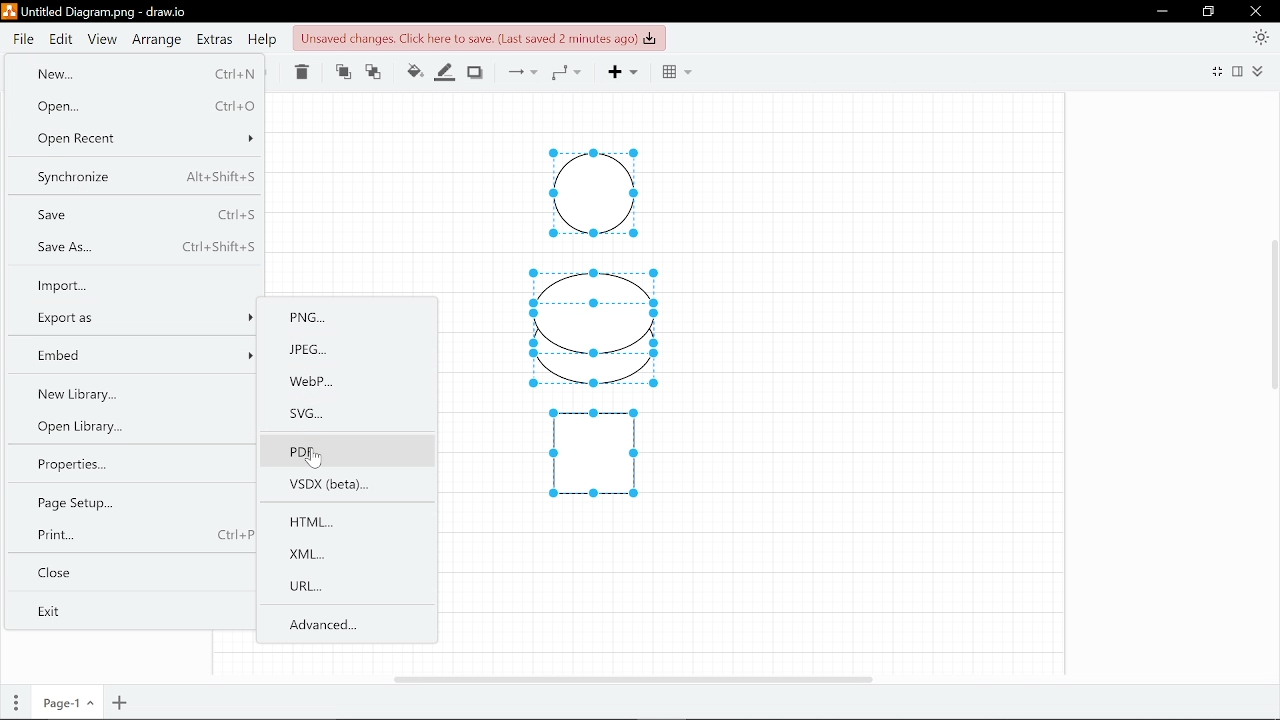 The height and width of the screenshot is (720, 1280). Describe the element at coordinates (518, 71) in the screenshot. I see `Connections` at that location.